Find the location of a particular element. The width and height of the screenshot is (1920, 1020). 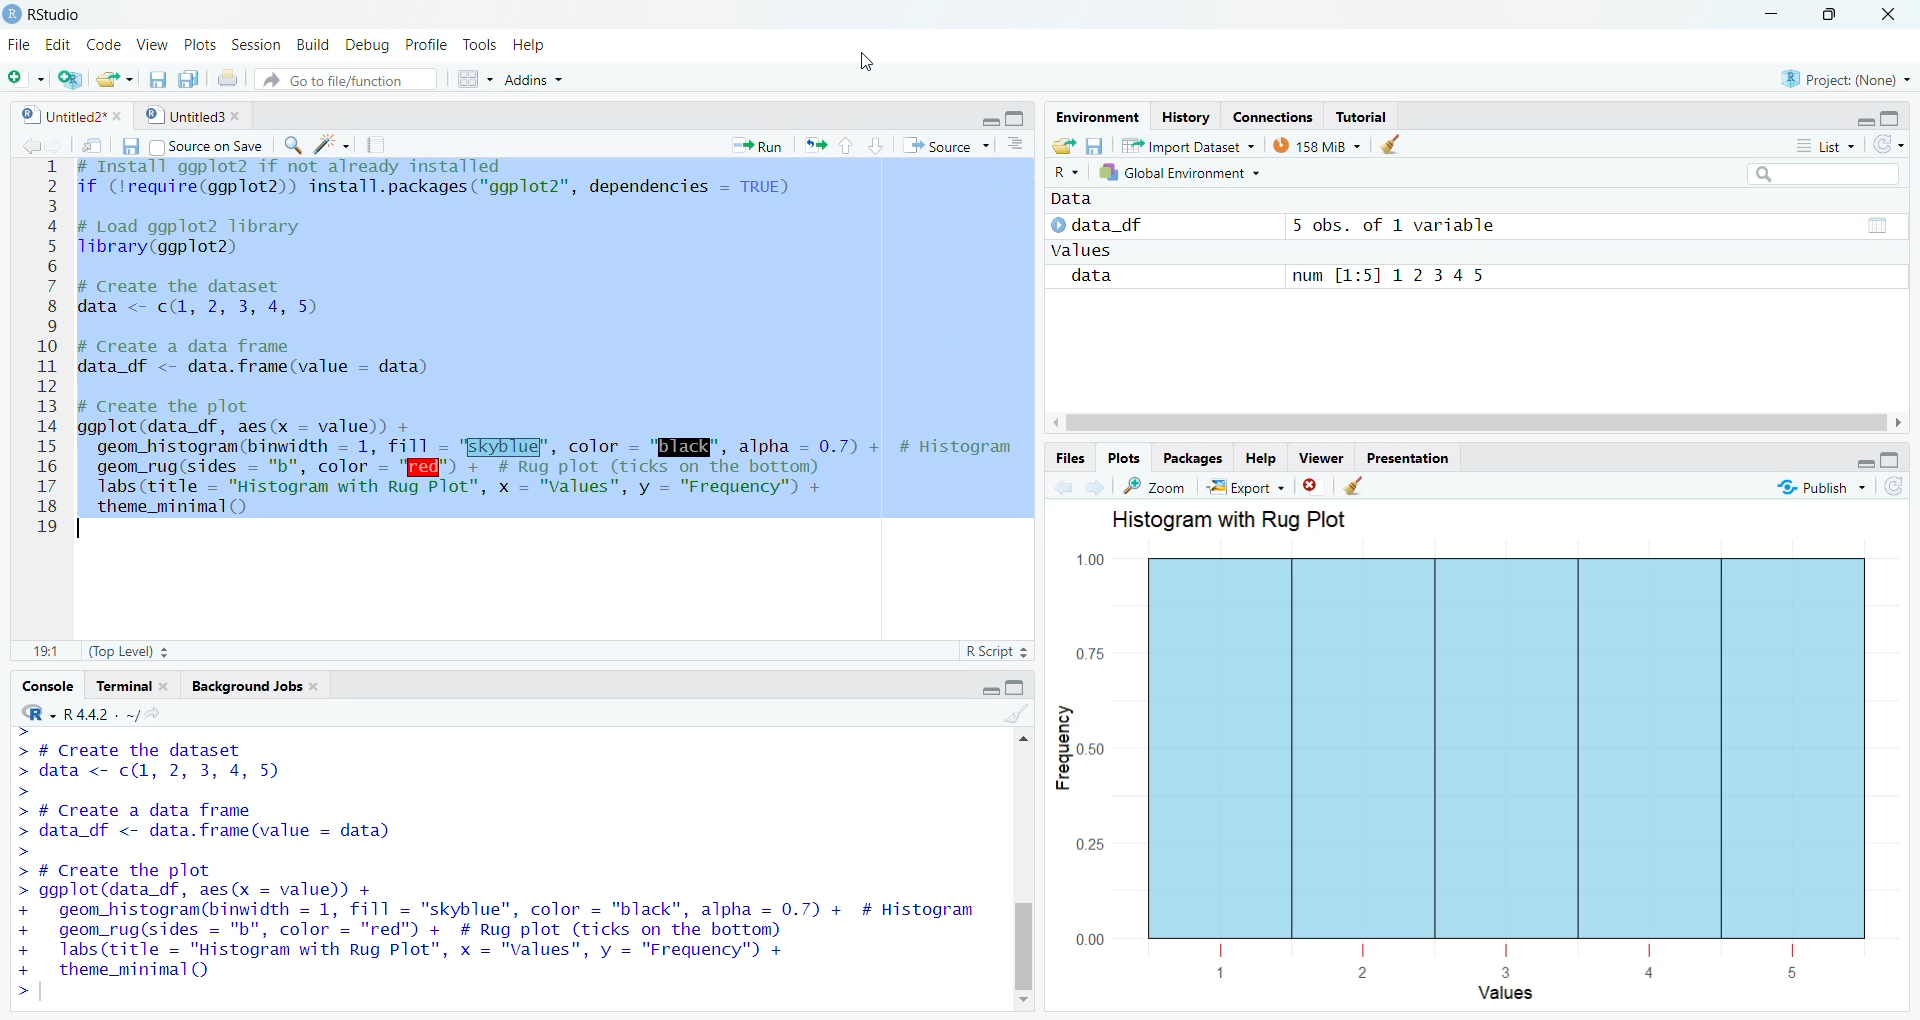

; Tutorial is located at coordinates (1375, 114).